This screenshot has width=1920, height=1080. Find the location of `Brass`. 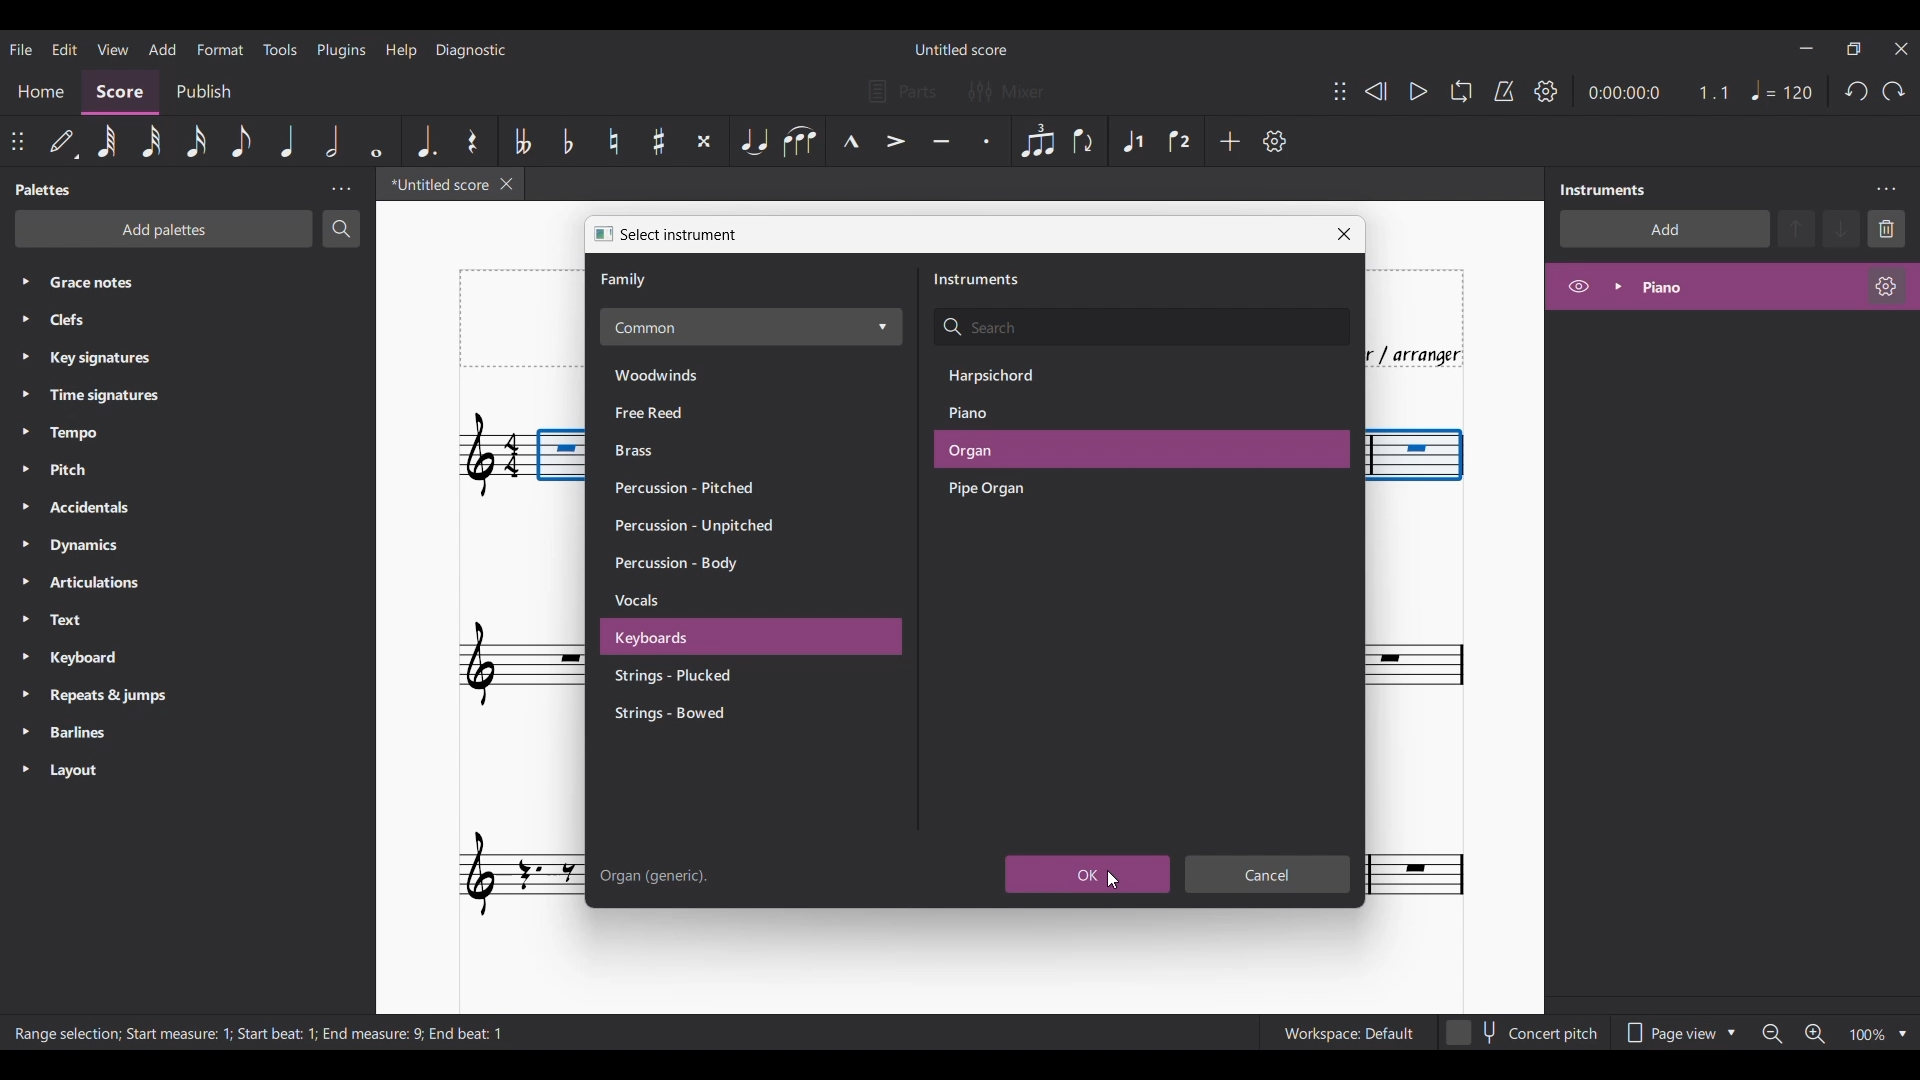

Brass is located at coordinates (676, 451).